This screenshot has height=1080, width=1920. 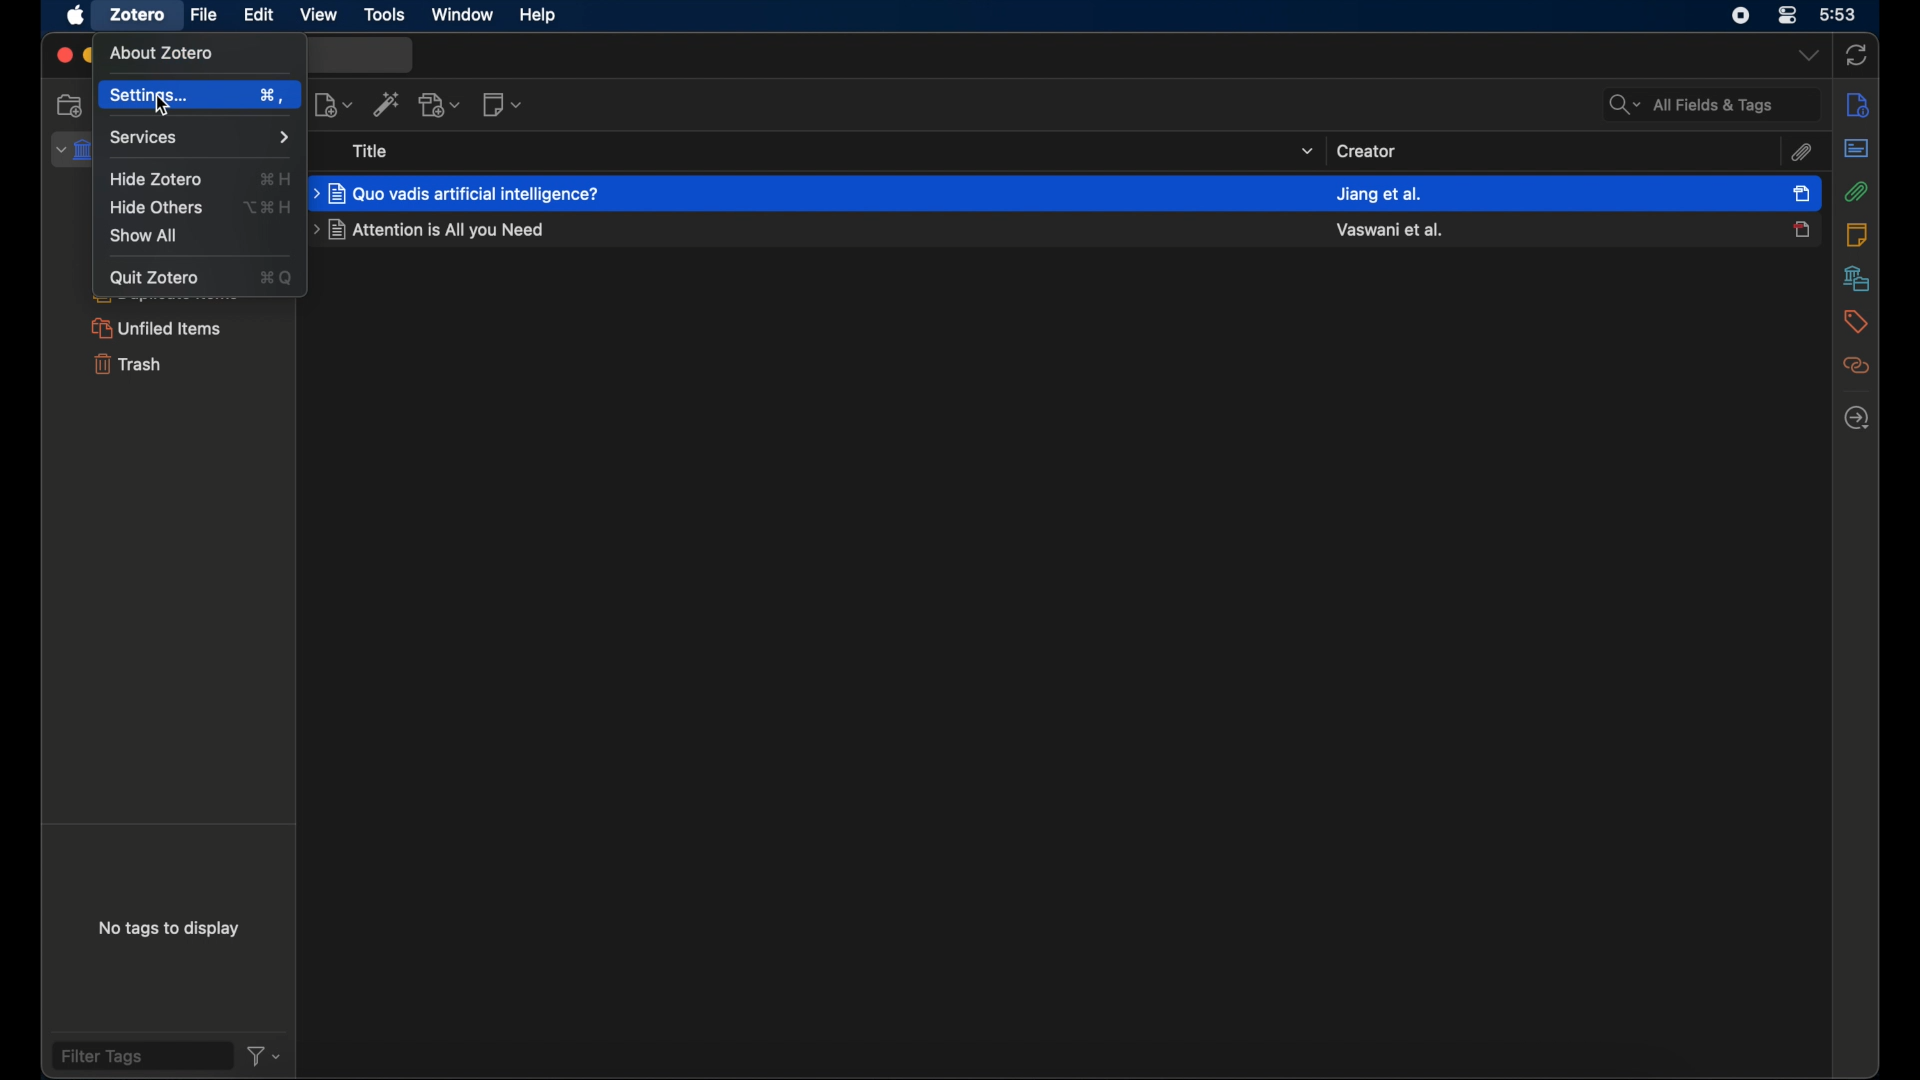 What do you see at coordinates (168, 928) in the screenshot?
I see `no tags to display` at bounding box center [168, 928].